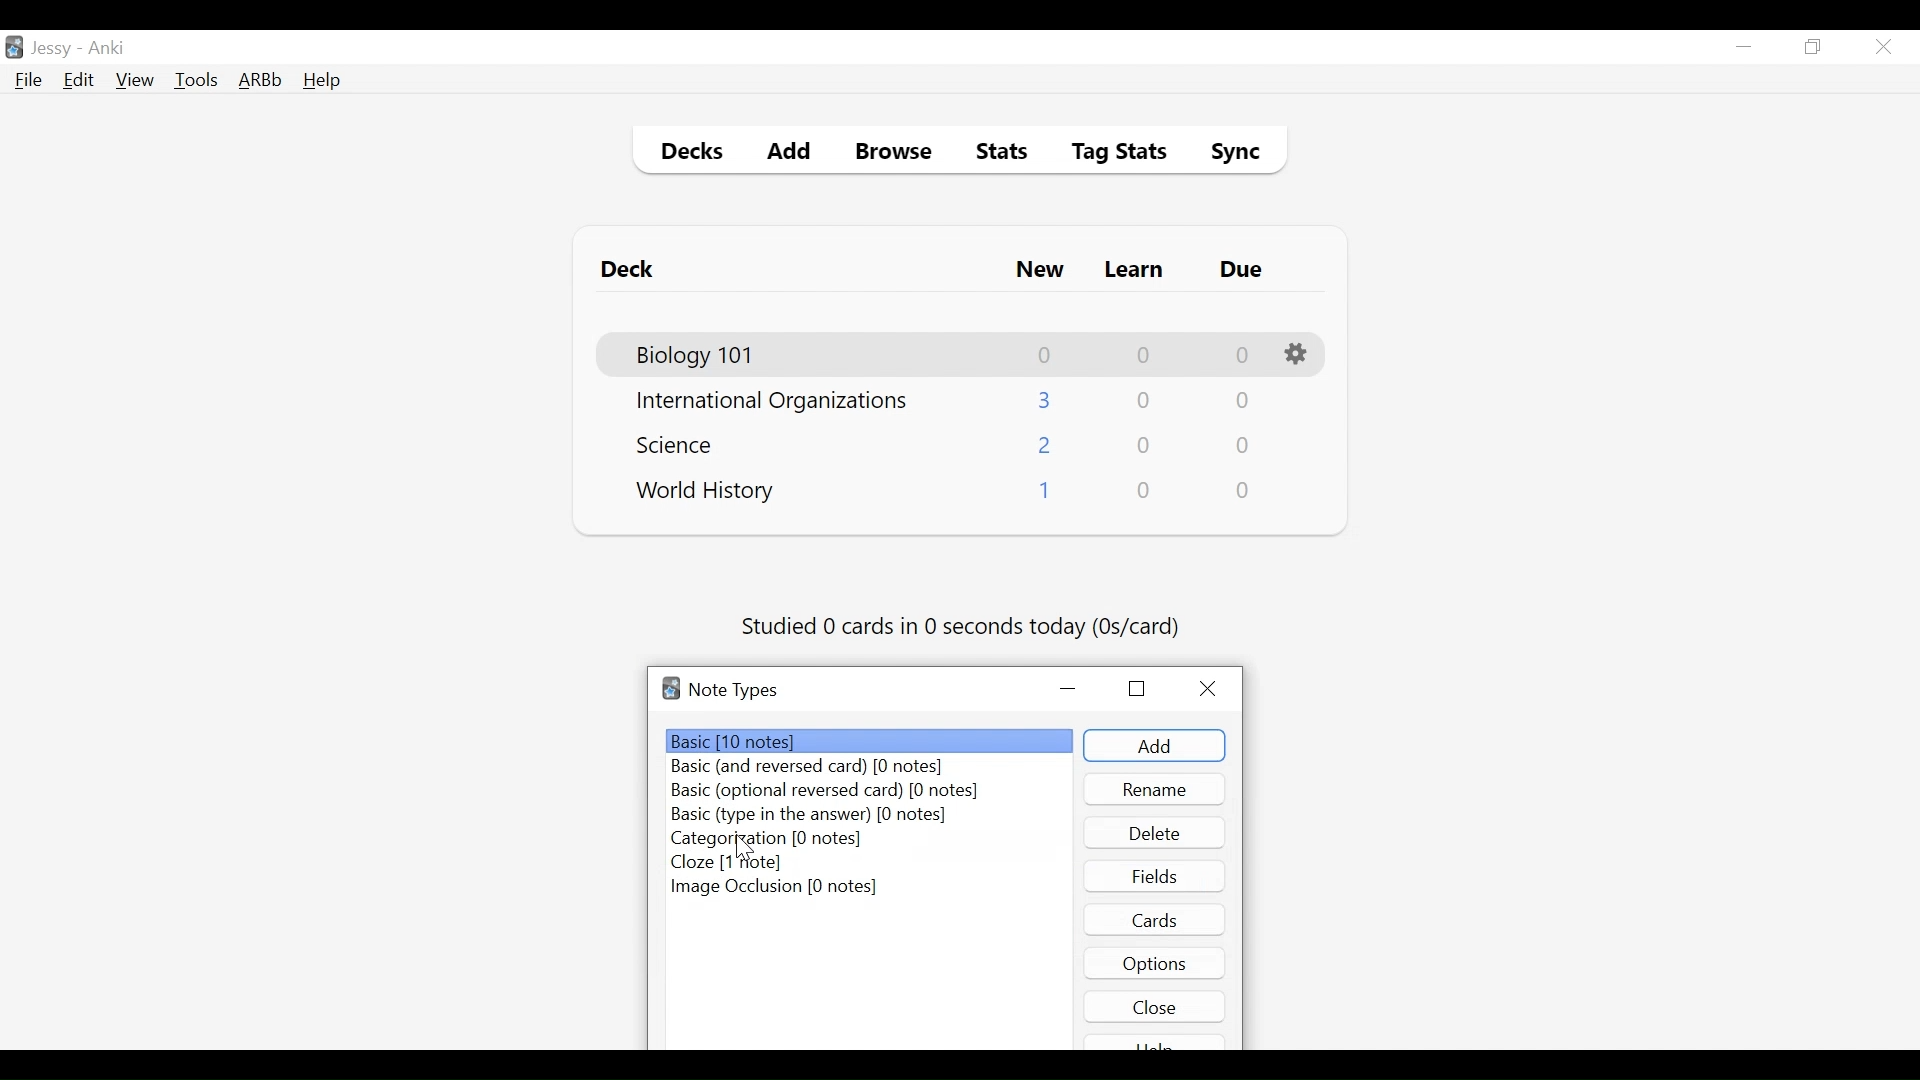 Image resolution: width=1920 pixels, height=1080 pixels. What do you see at coordinates (1213, 689) in the screenshot?
I see `Close` at bounding box center [1213, 689].